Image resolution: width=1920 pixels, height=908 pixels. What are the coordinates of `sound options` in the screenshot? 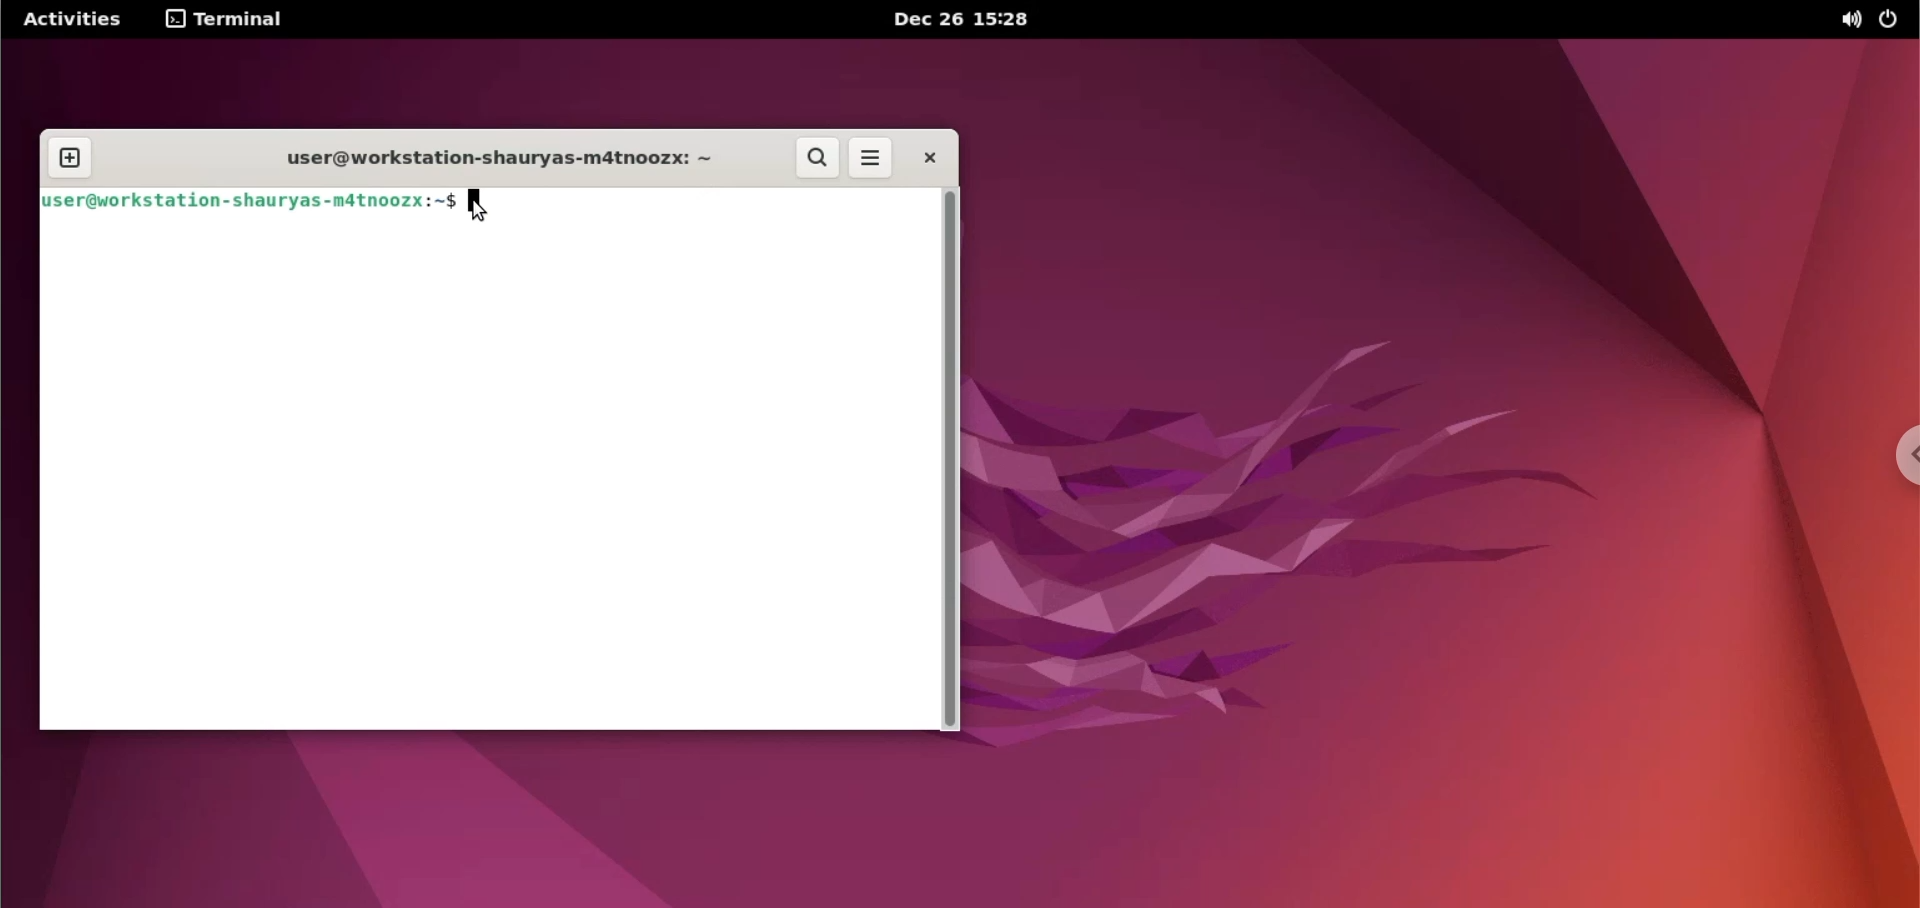 It's located at (1852, 21).